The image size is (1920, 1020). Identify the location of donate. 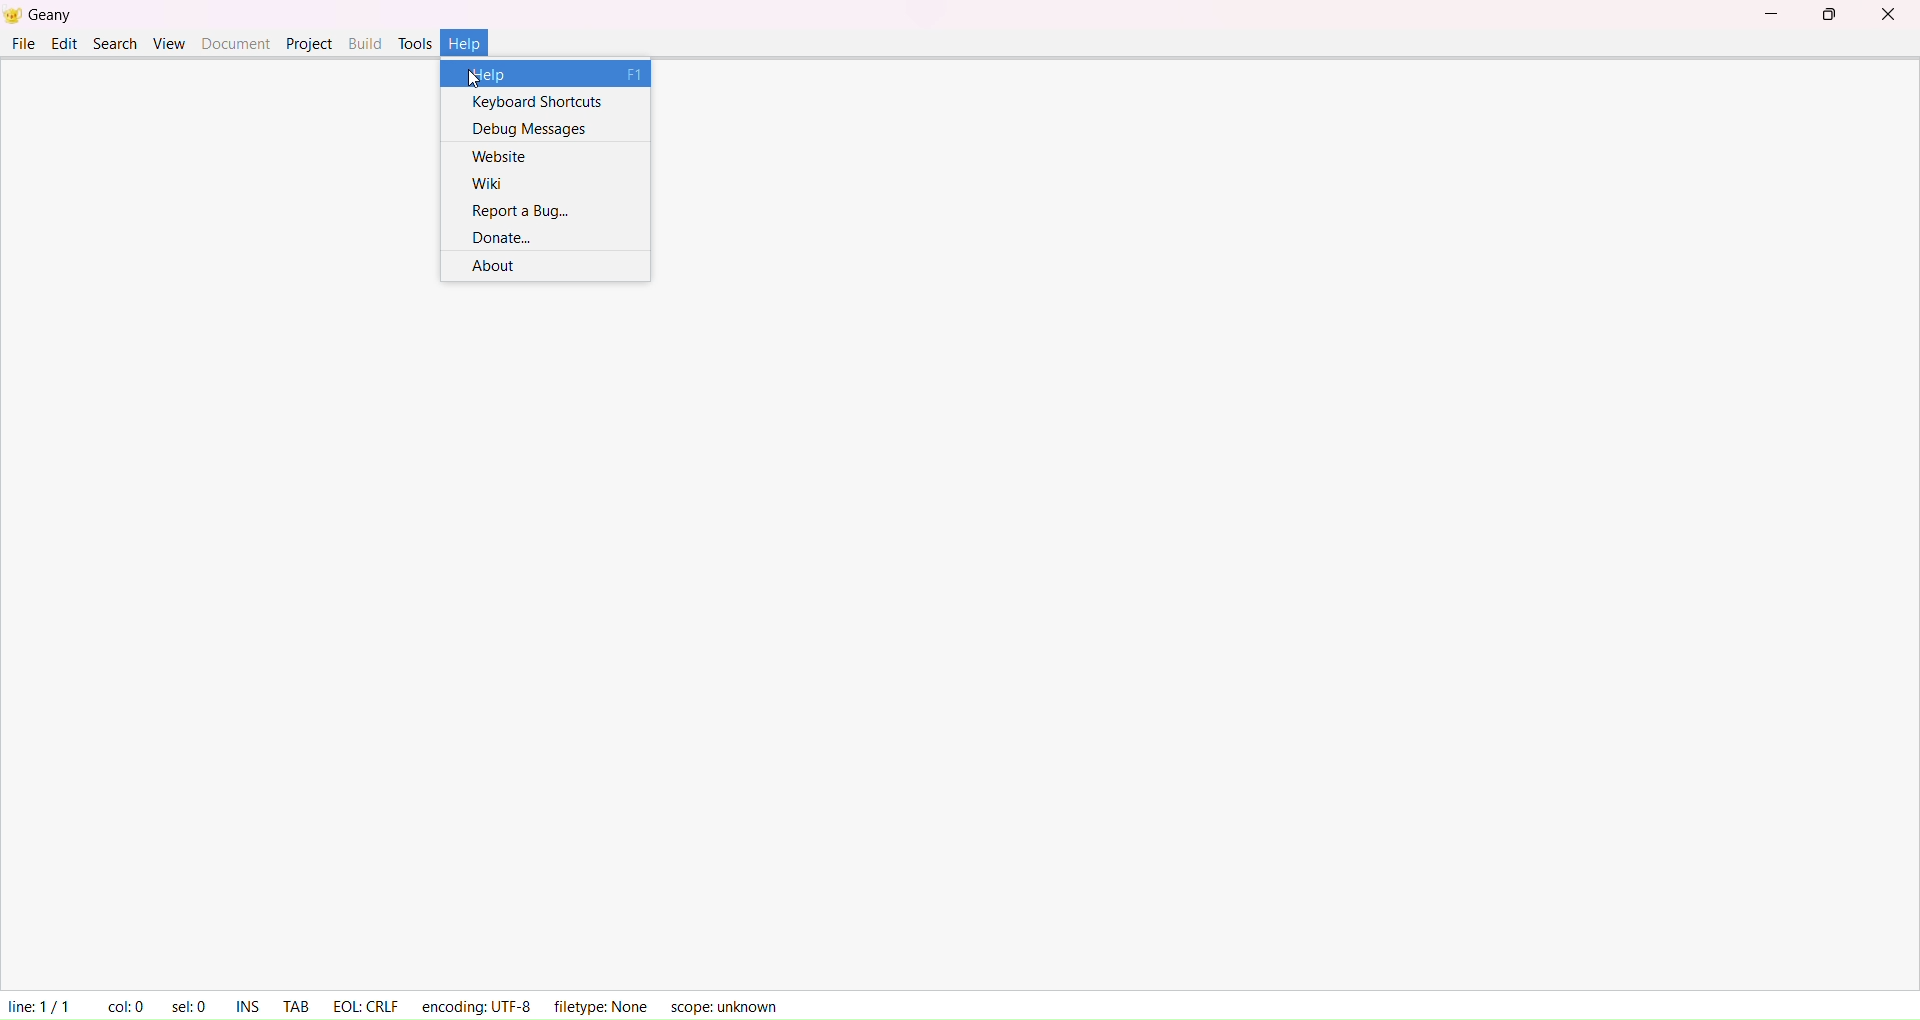
(503, 237).